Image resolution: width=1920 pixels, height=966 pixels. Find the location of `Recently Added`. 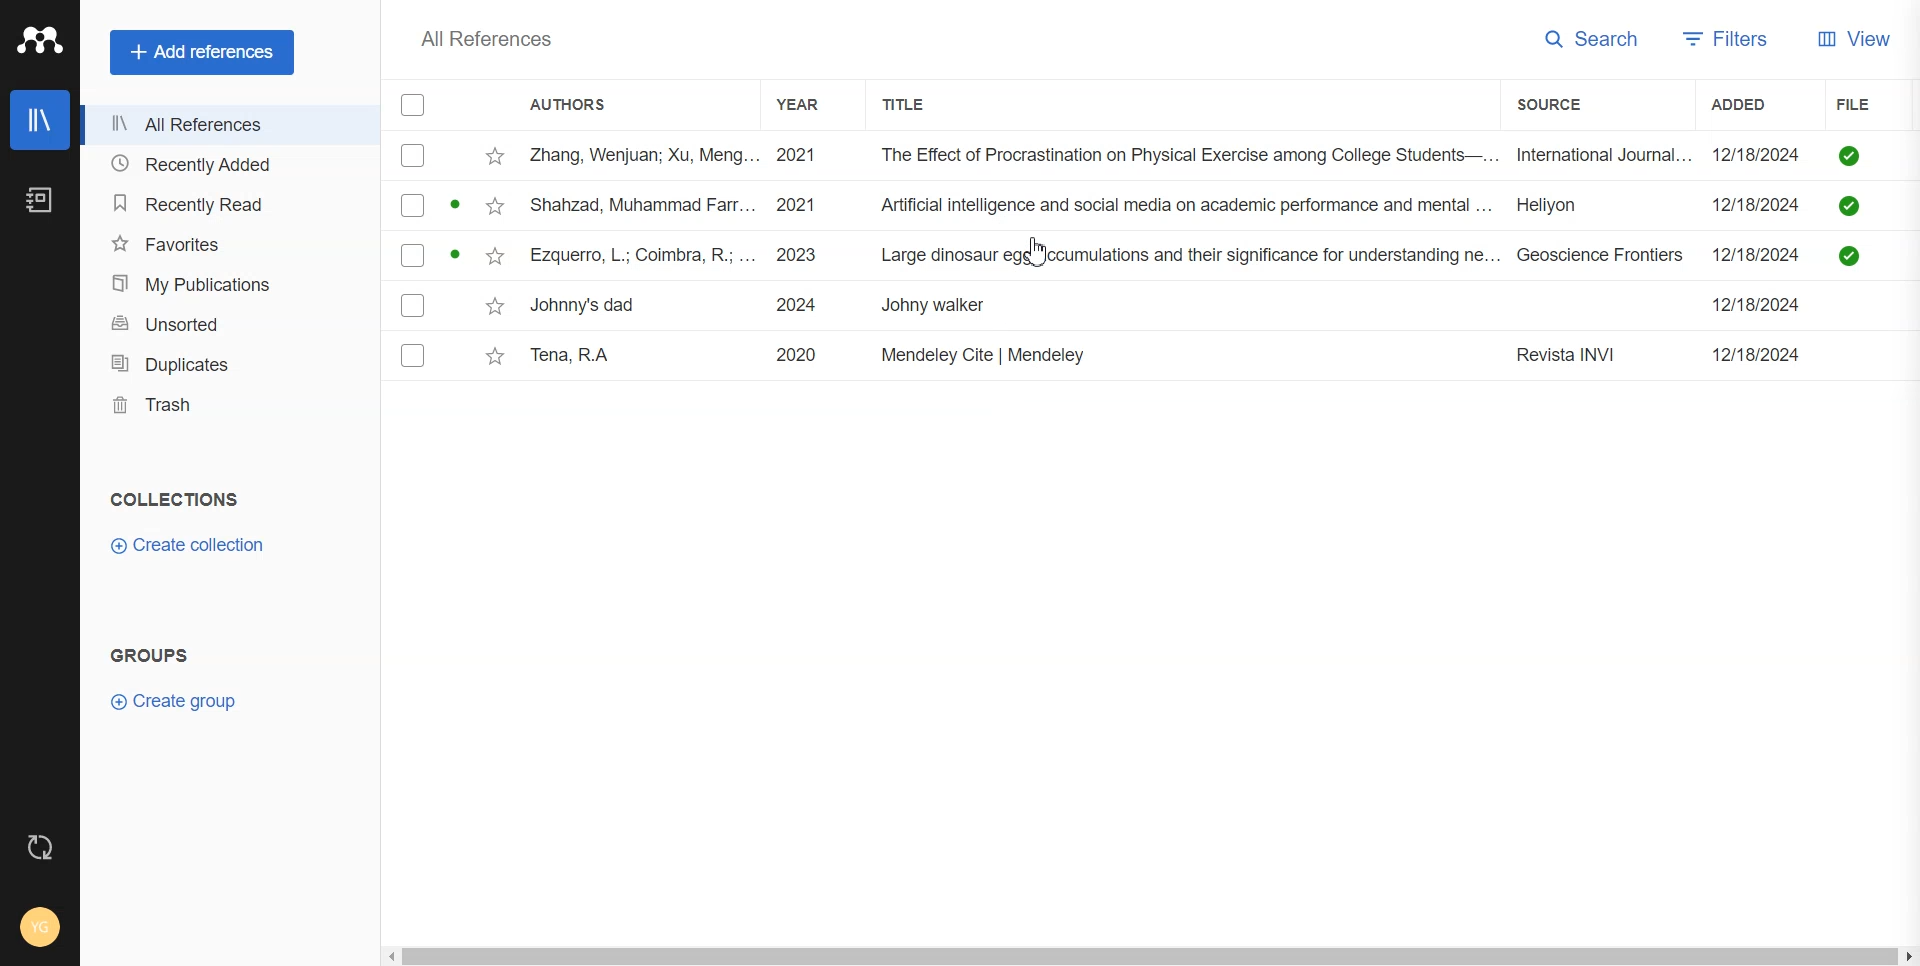

Recently Added is located at coordinates (228, 163).